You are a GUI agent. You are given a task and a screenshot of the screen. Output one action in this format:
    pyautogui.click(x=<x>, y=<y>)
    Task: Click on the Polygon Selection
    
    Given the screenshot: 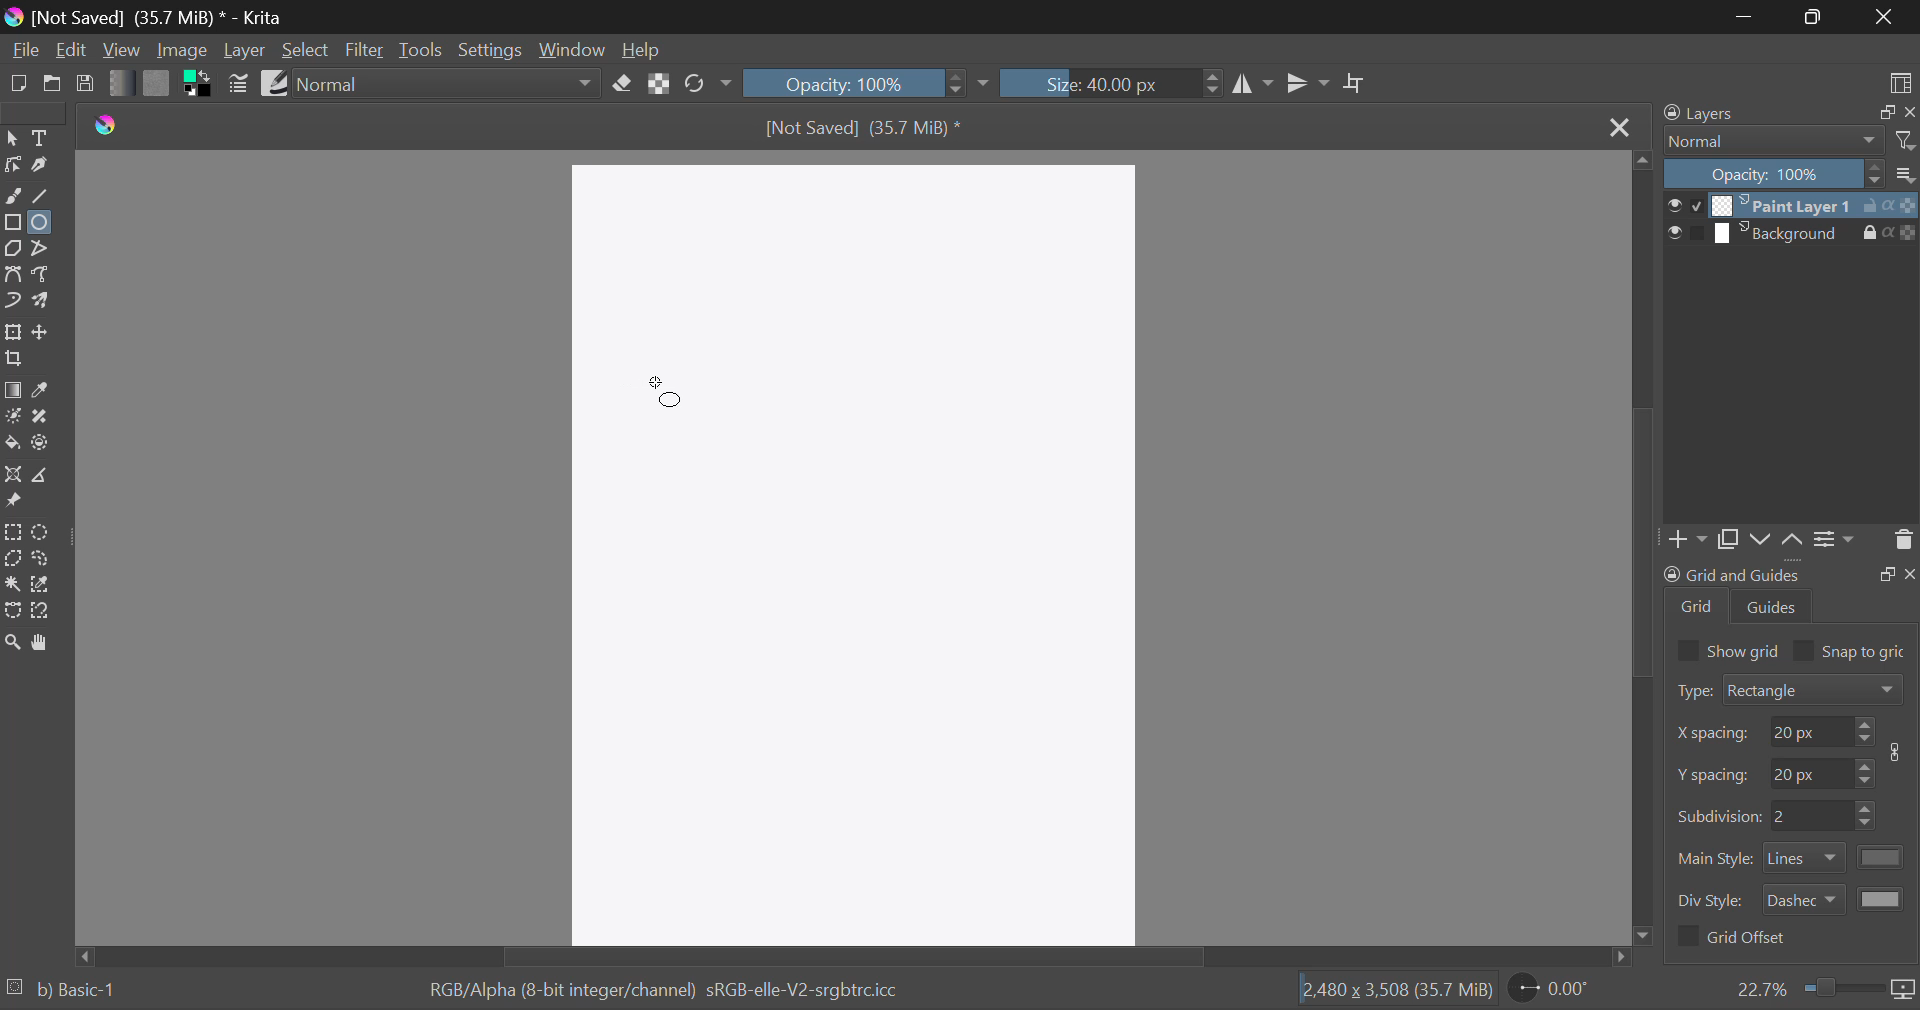 What is the action you would take?
    pyautogui.click(x=12, y=560)
    